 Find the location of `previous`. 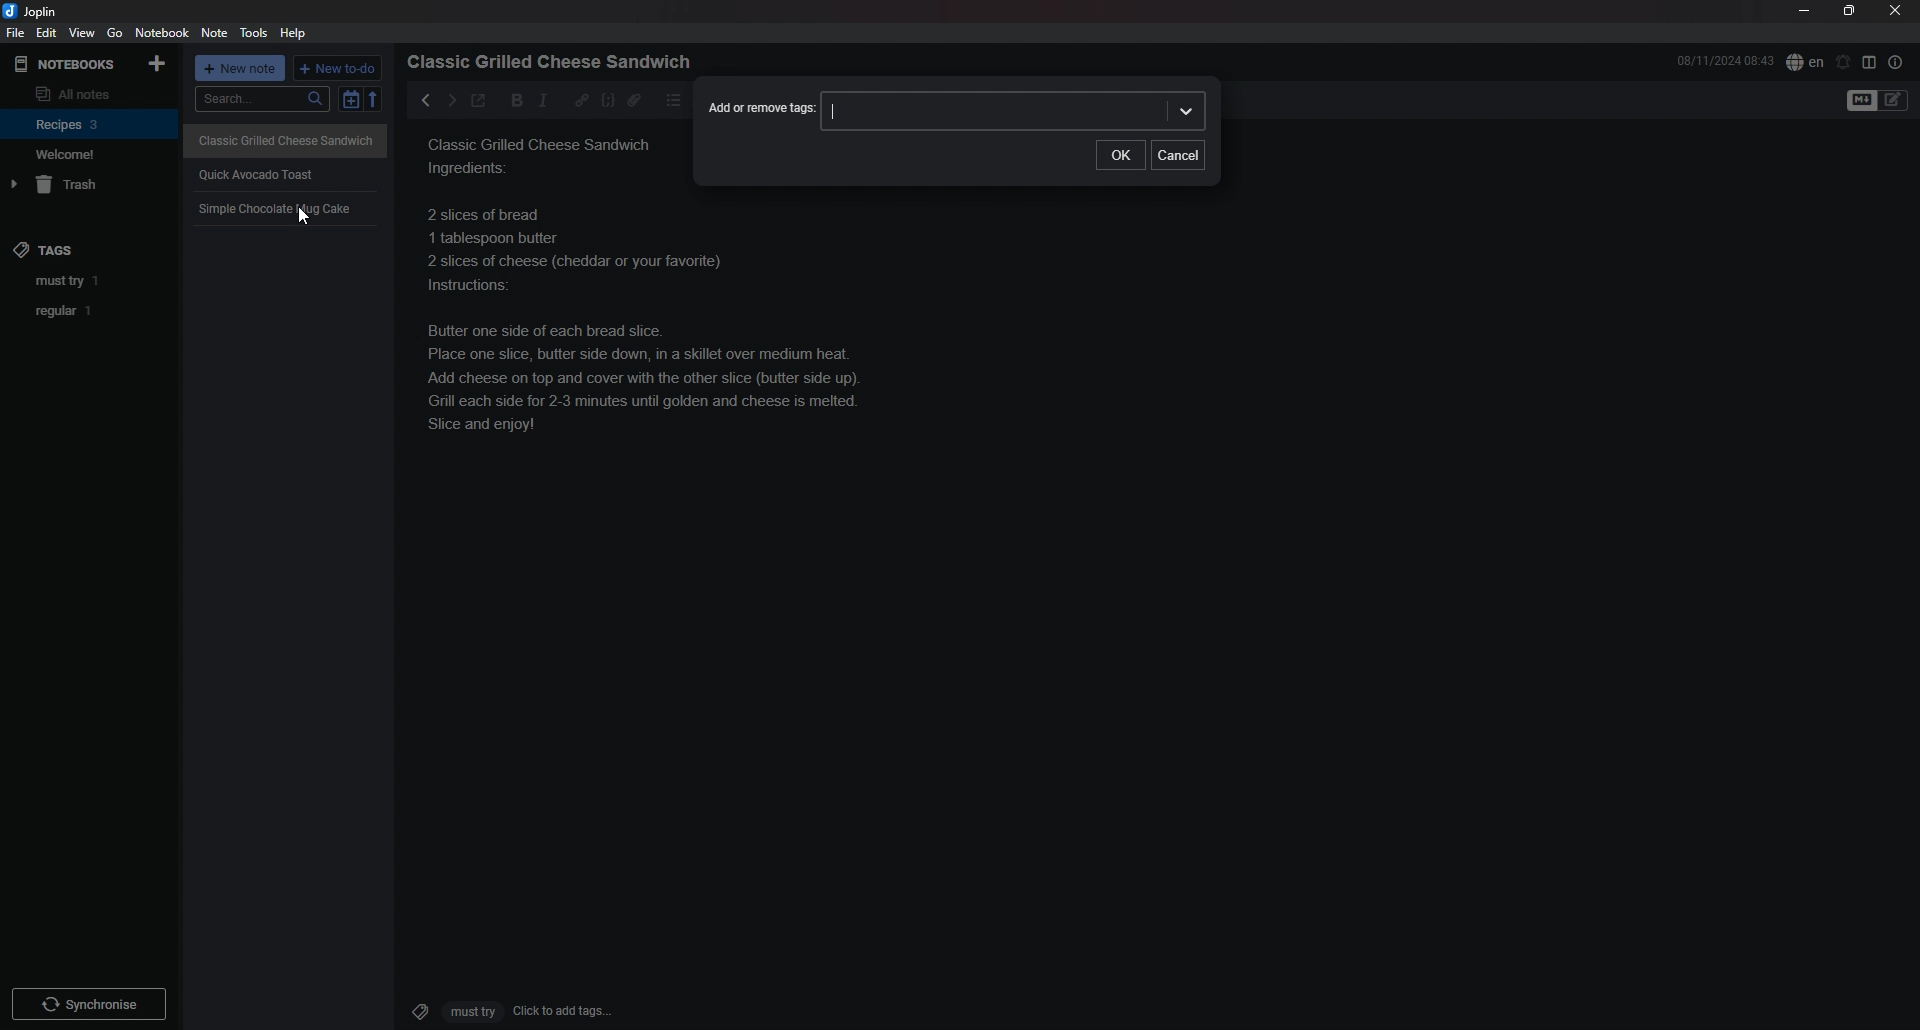

previous is located at coordinates (426, 100).